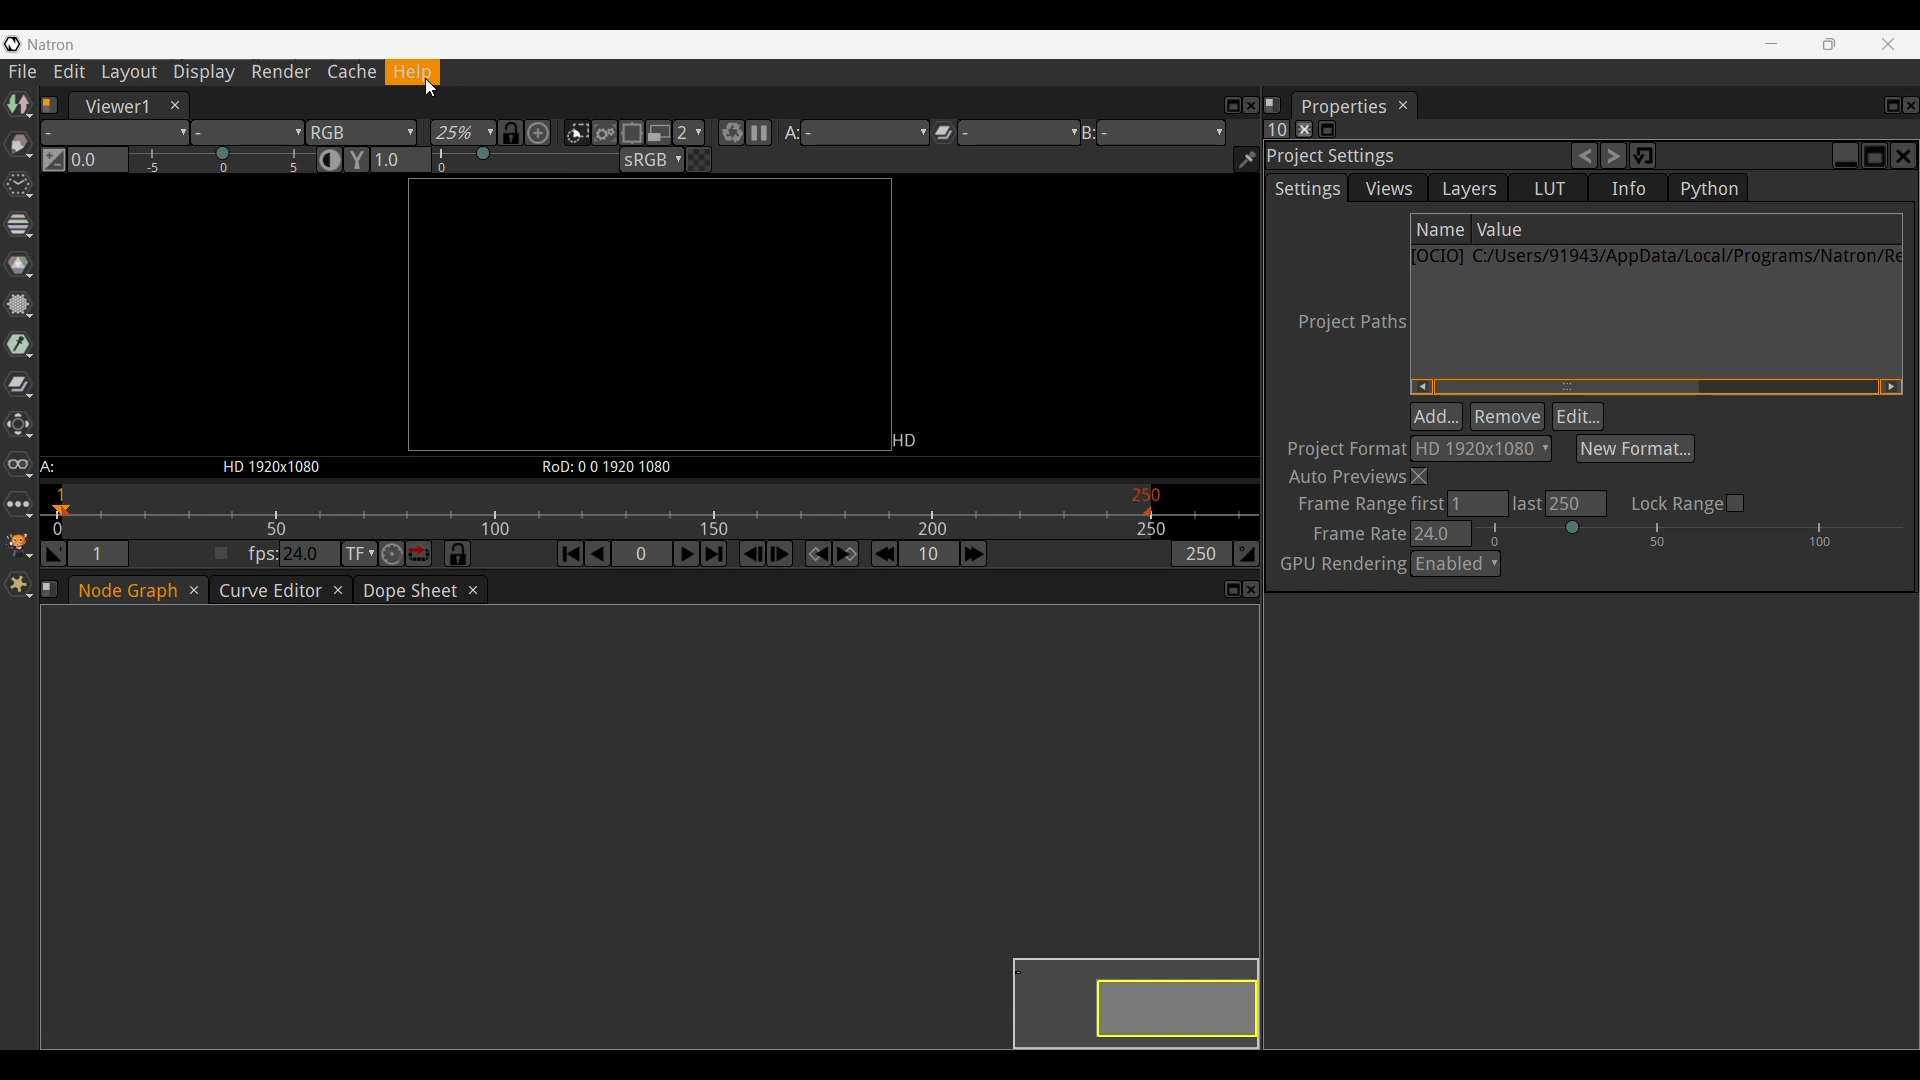  I want to click on fps: 24.0, so click(293, 553).